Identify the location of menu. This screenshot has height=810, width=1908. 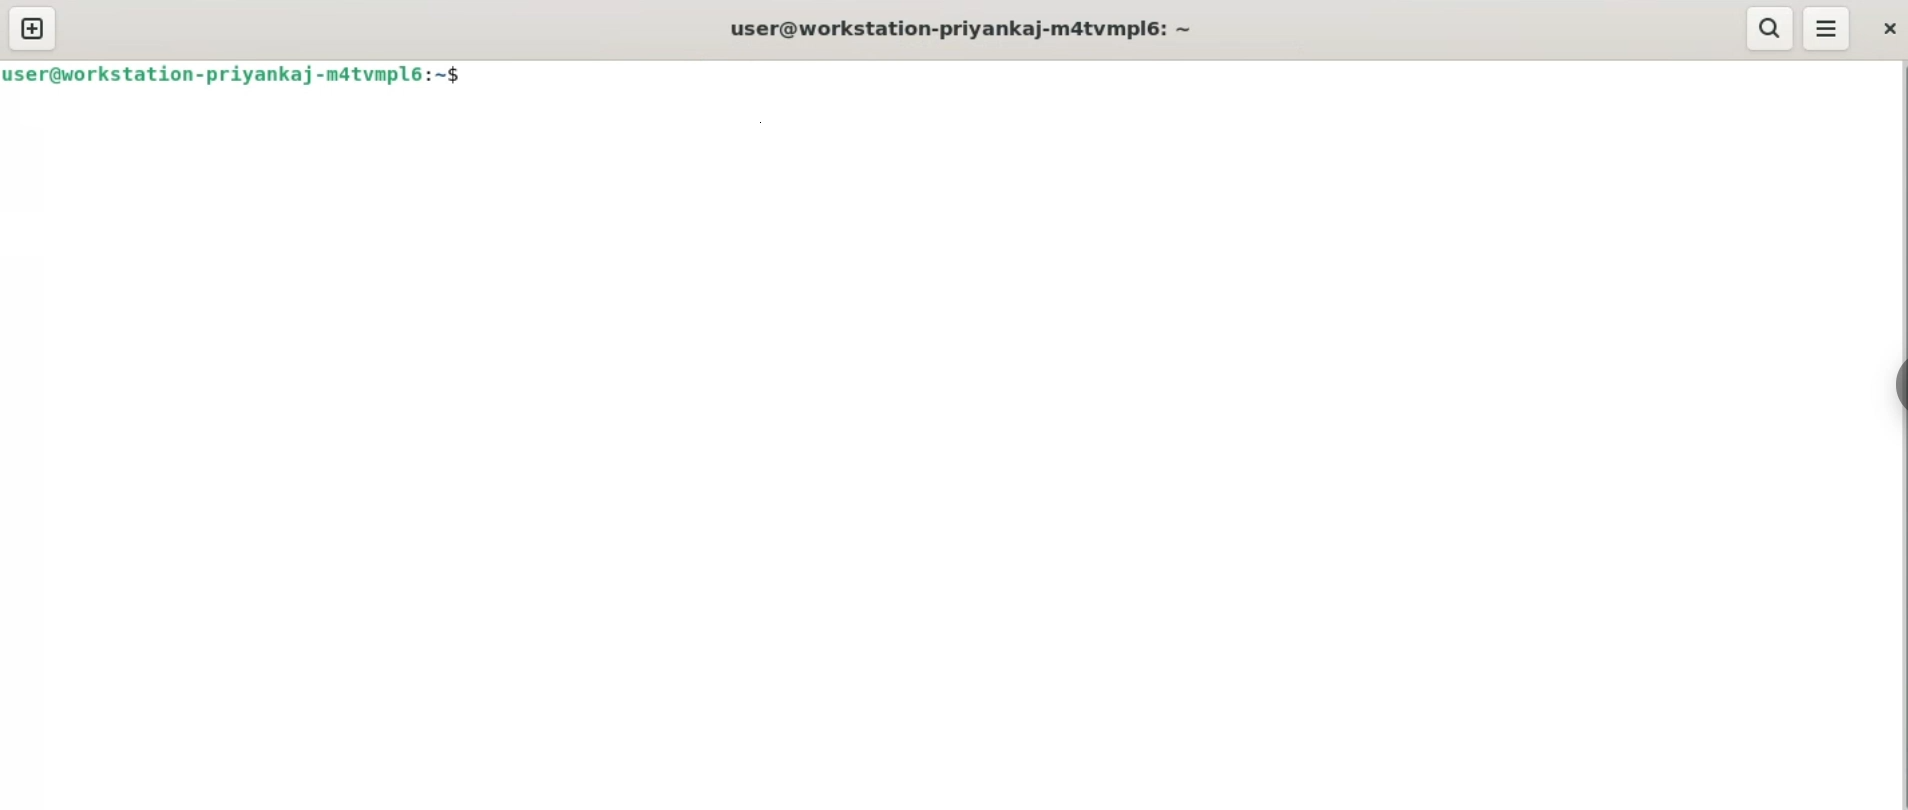
(1828, 28).